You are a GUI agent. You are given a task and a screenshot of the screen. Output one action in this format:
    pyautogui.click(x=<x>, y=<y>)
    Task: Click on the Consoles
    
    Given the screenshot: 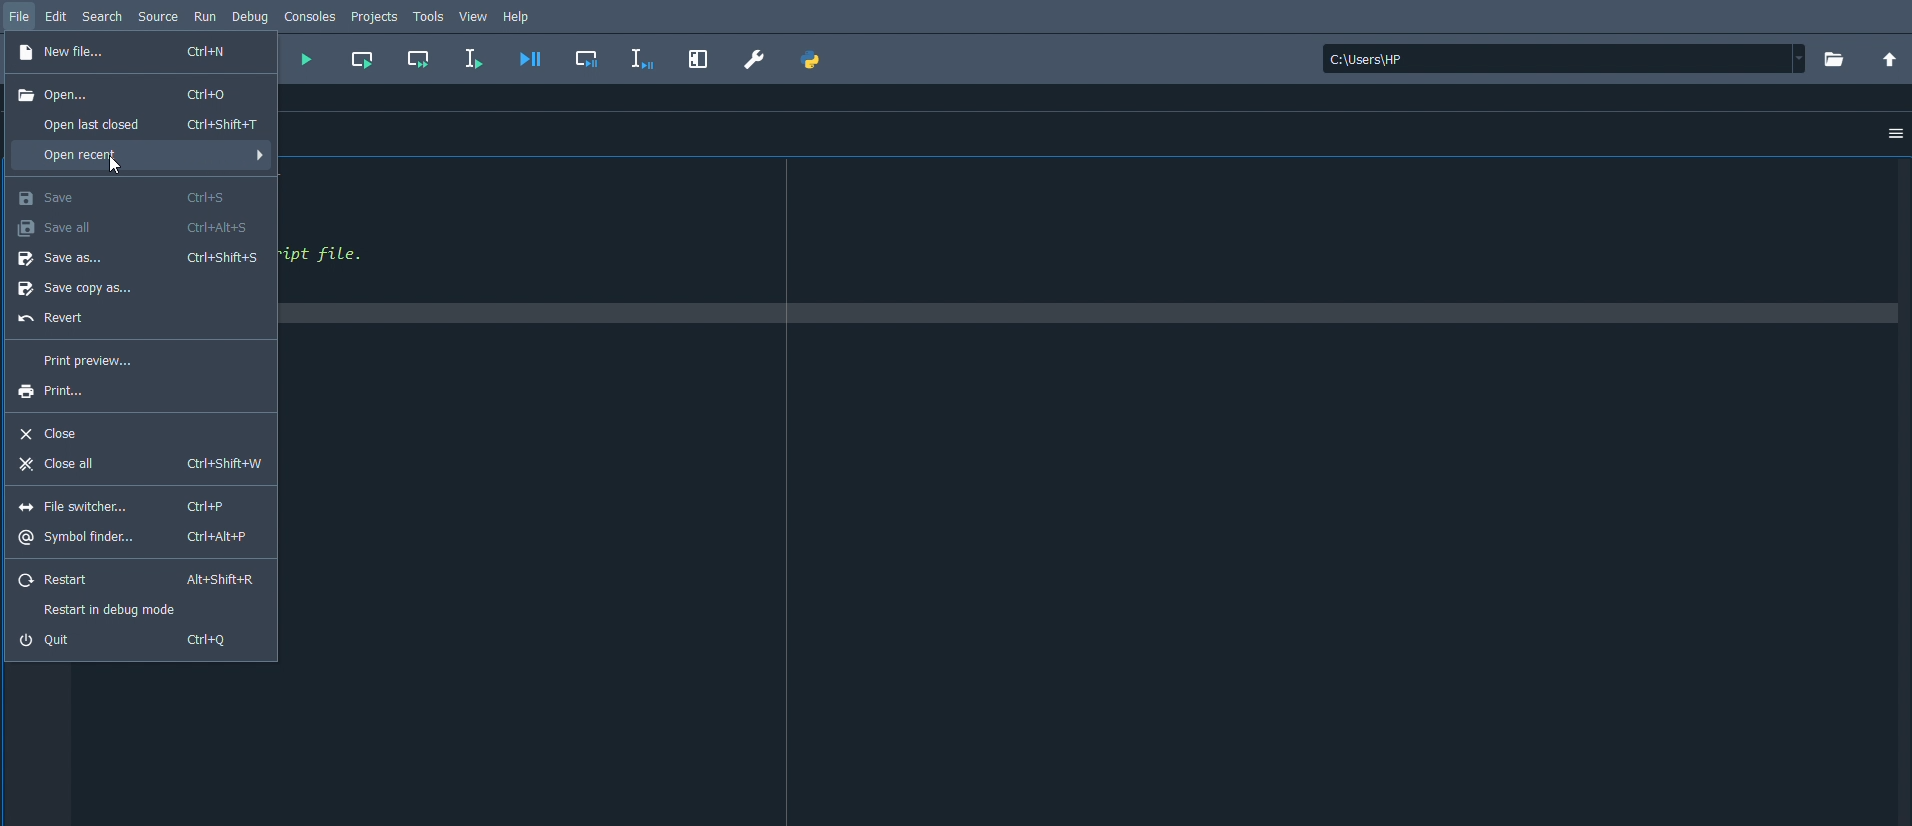 What is the action you would take?
    pyautogui.click(x=310, y=15)
    